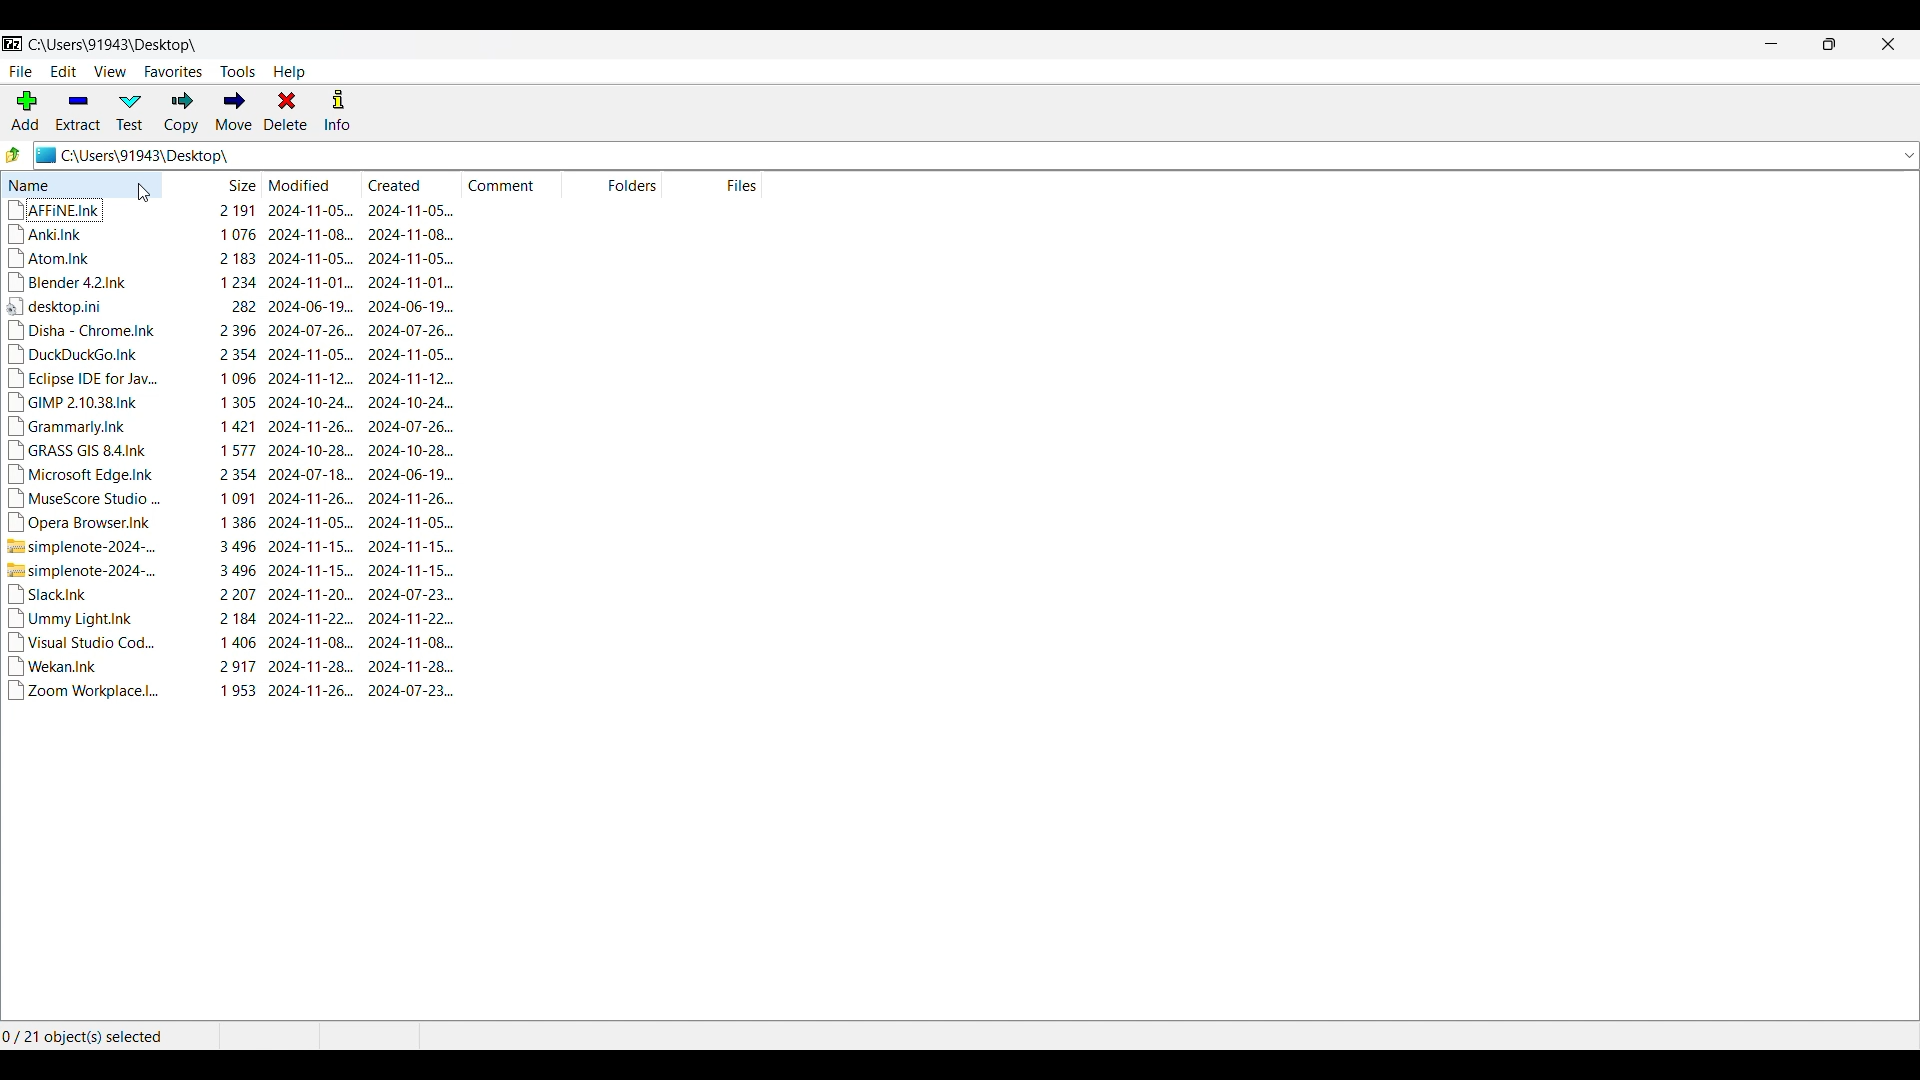  I want to click on Atom.Ink 2183 2024-11-05. 2024-11-05..., so click(232, 258).